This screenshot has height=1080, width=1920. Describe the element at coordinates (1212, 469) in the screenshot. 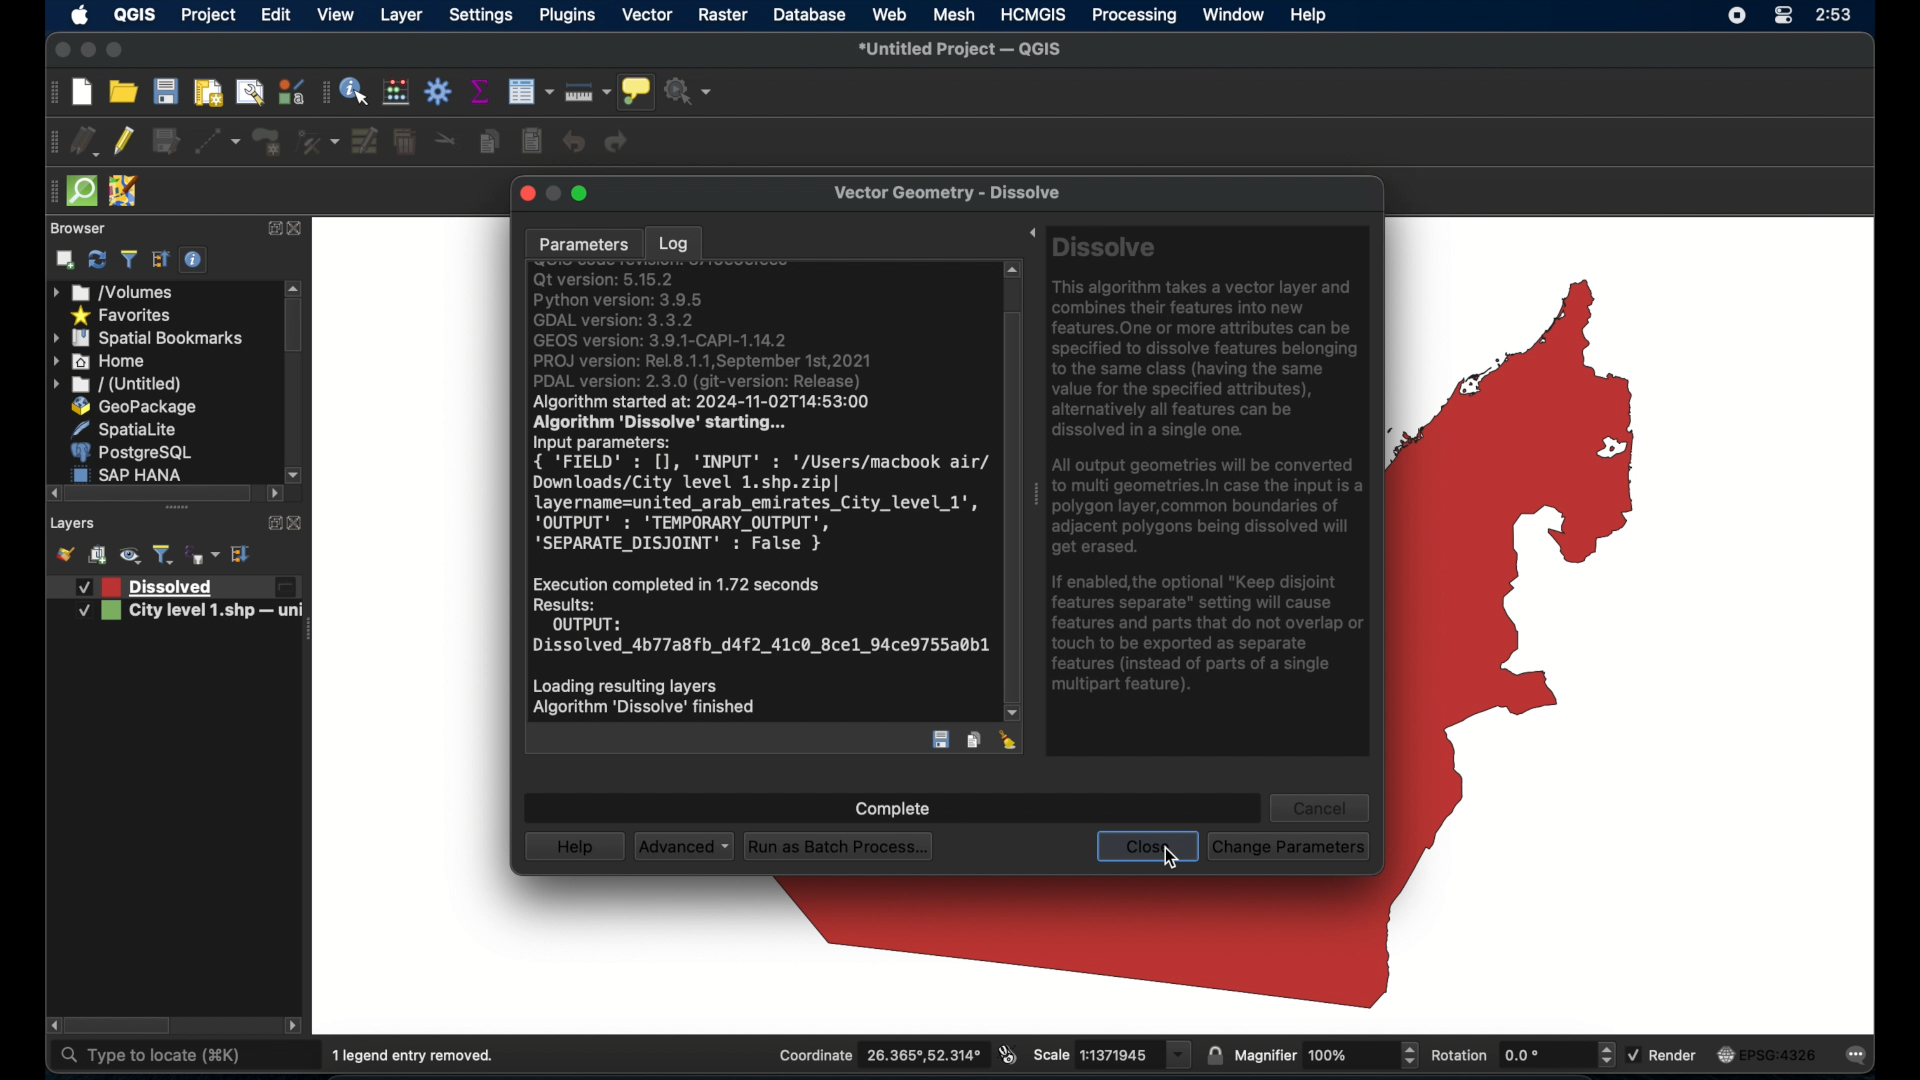

I see `dissolve tool info` at that location.